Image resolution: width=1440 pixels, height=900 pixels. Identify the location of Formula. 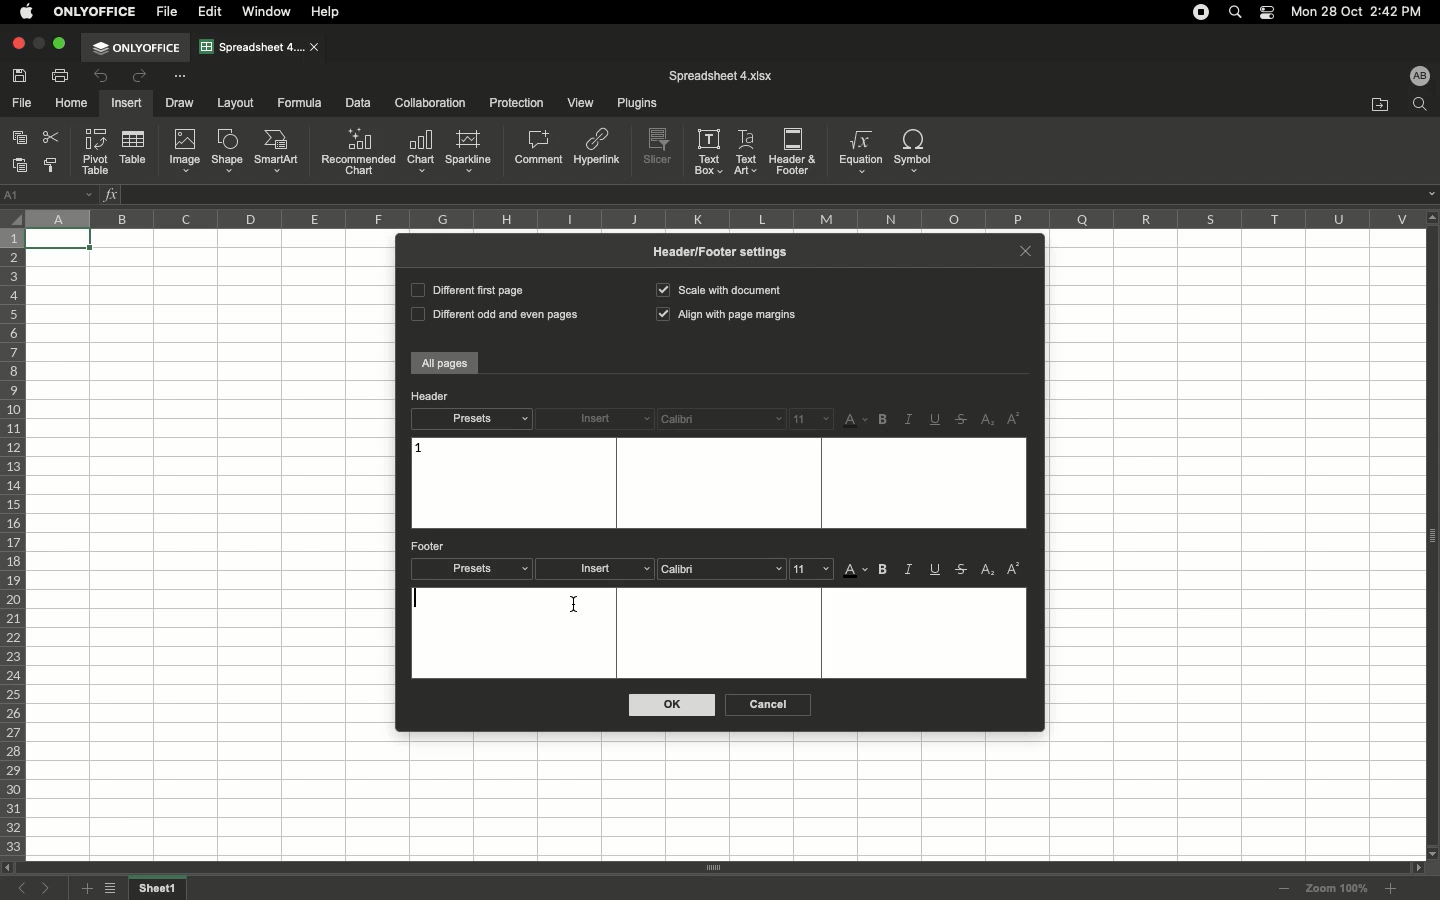
(297, 102).